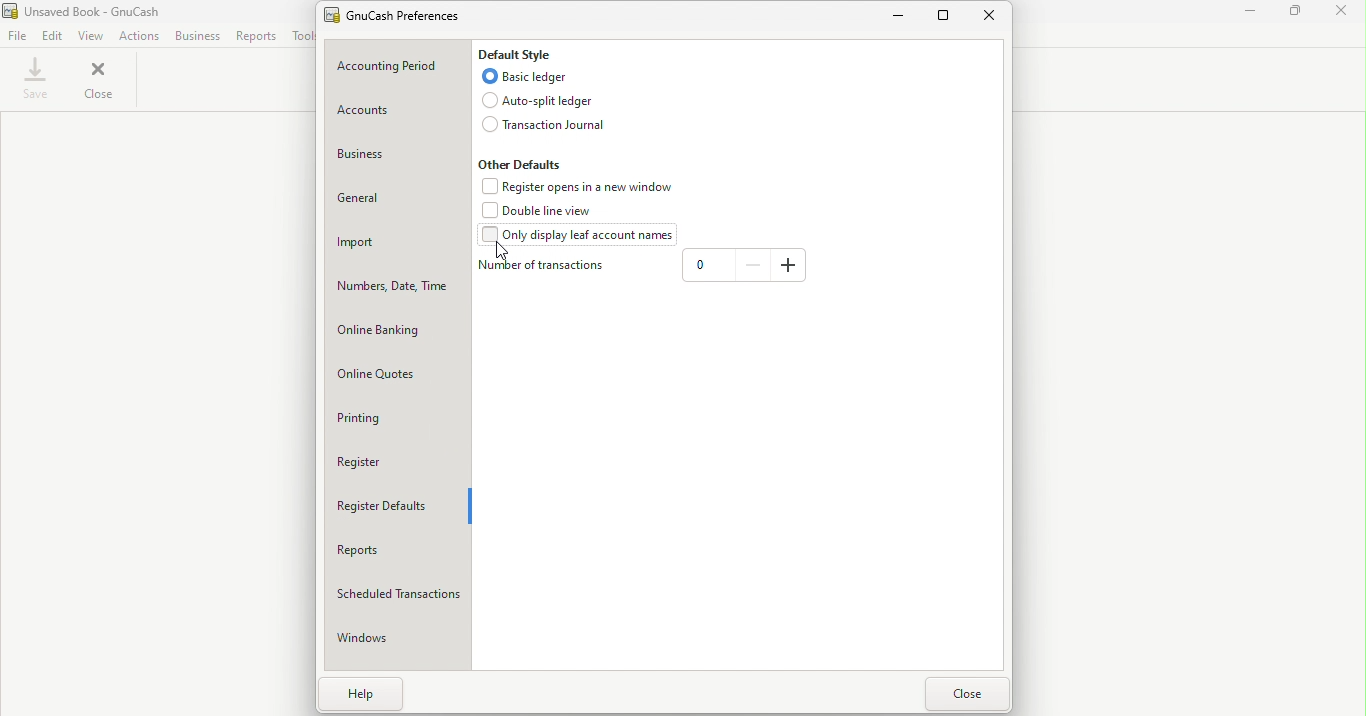 This screenshot has width=1366, height=716. Describe the element at coordinates (523, 164) in the screenshot. I see `Other defaults` at that location.